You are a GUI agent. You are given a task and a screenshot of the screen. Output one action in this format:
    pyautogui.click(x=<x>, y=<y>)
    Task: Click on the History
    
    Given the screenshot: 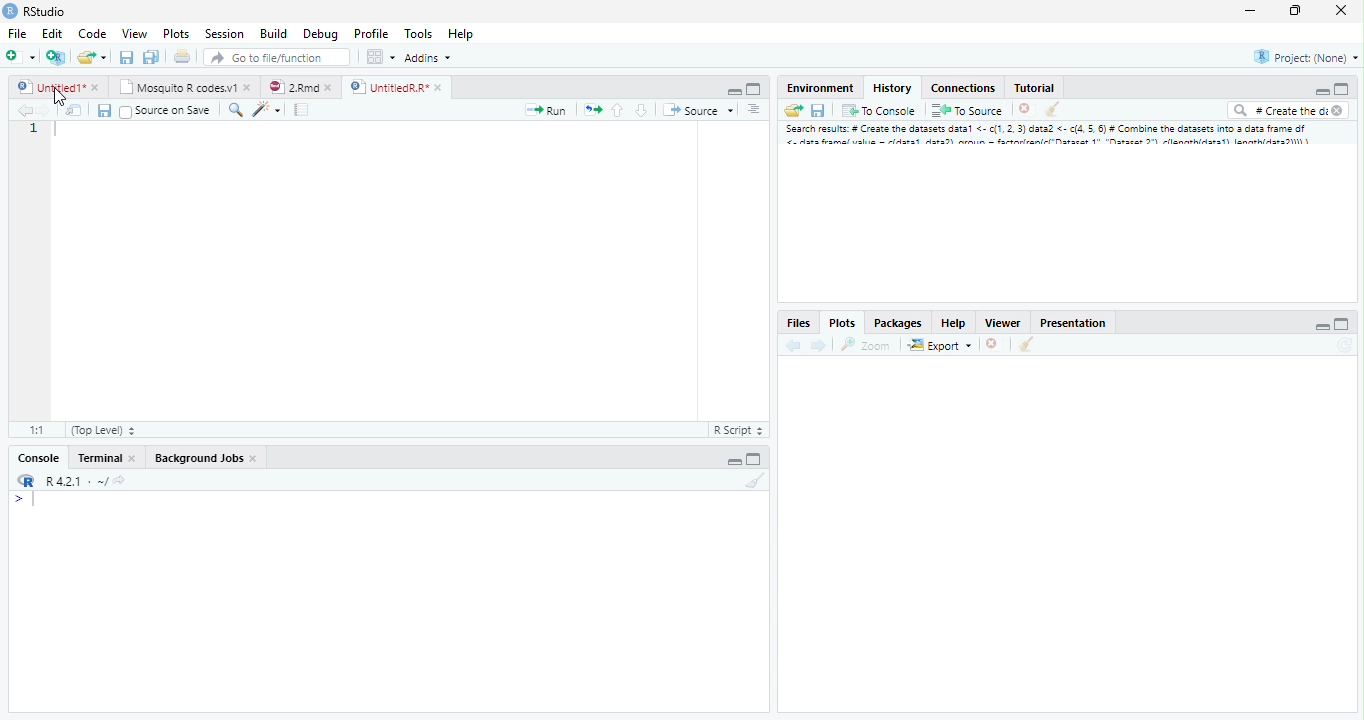 What is the action you would take?
    pyautogui.click(x=892, y=87)
    